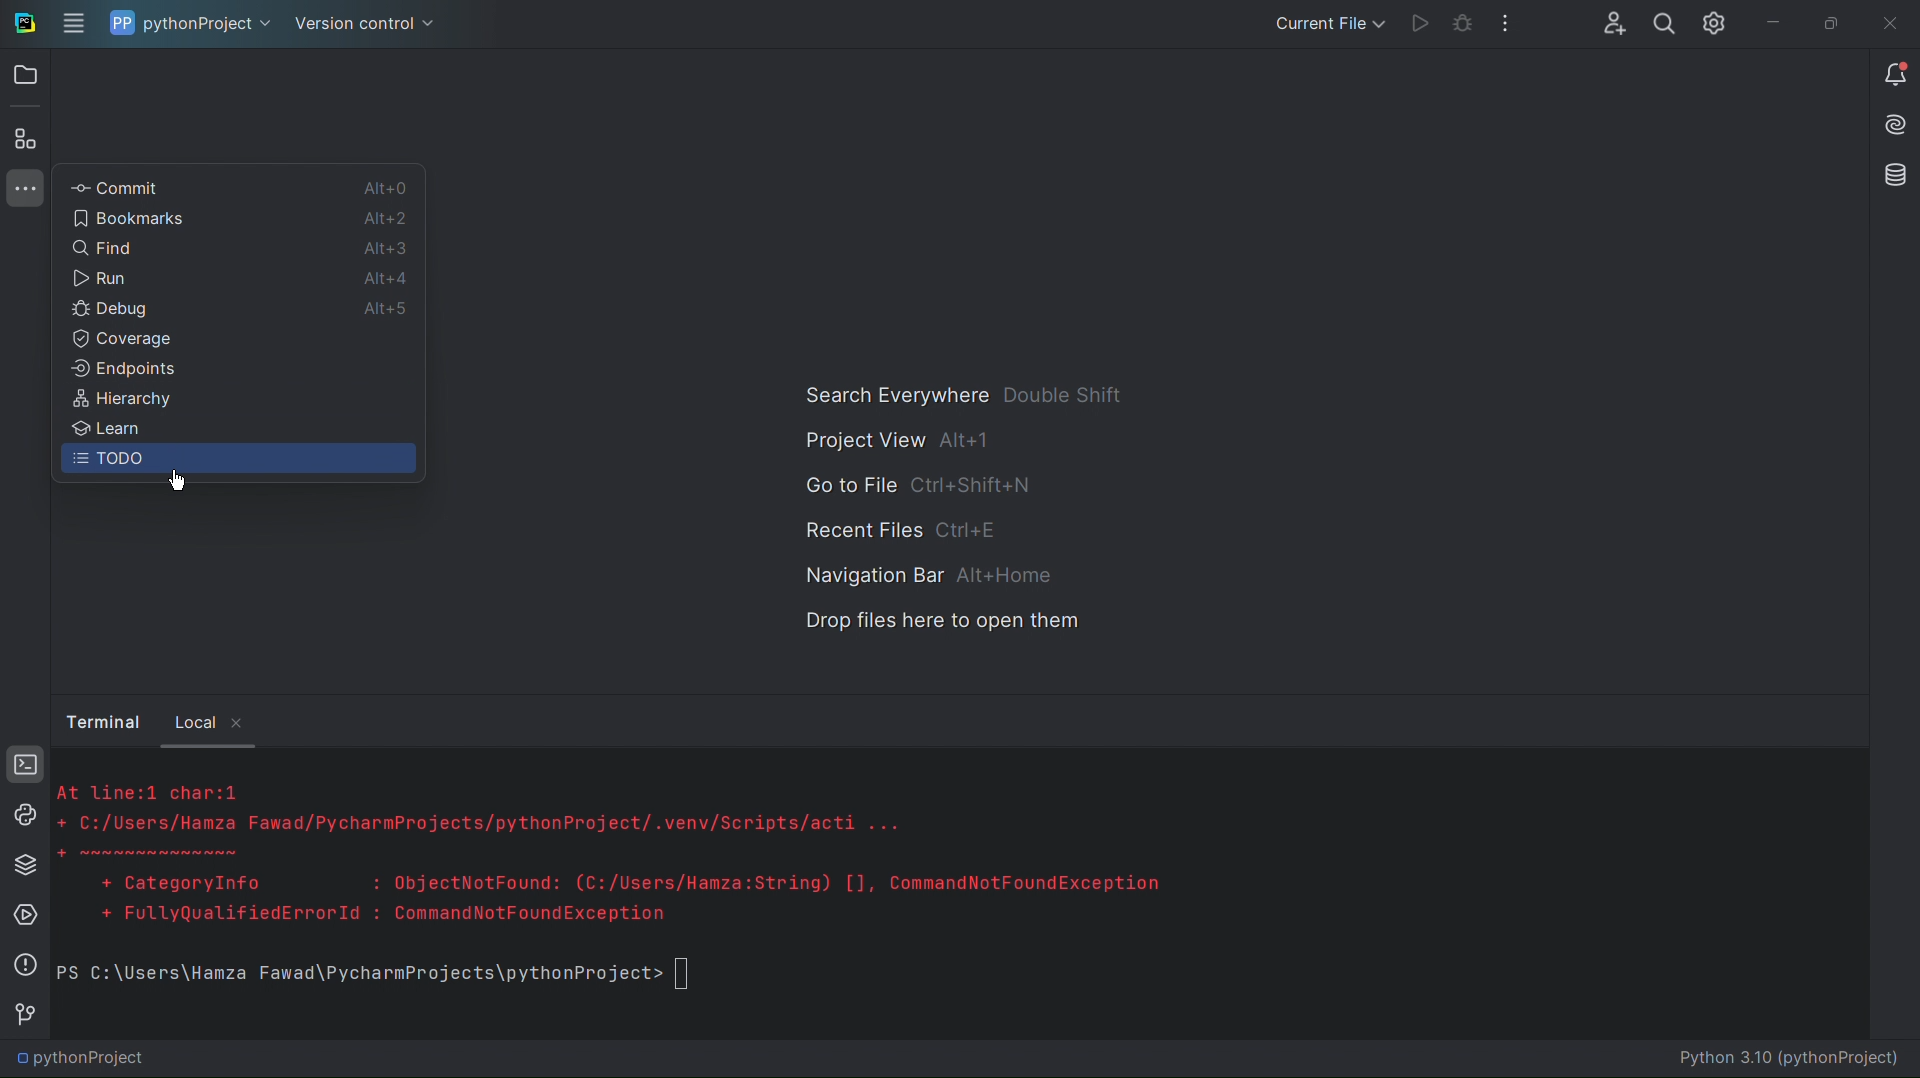 This screenshot has height=1078, width=1920. Describe the element at coordinates (243, 725) in the screenshot. I see `close` at that location.